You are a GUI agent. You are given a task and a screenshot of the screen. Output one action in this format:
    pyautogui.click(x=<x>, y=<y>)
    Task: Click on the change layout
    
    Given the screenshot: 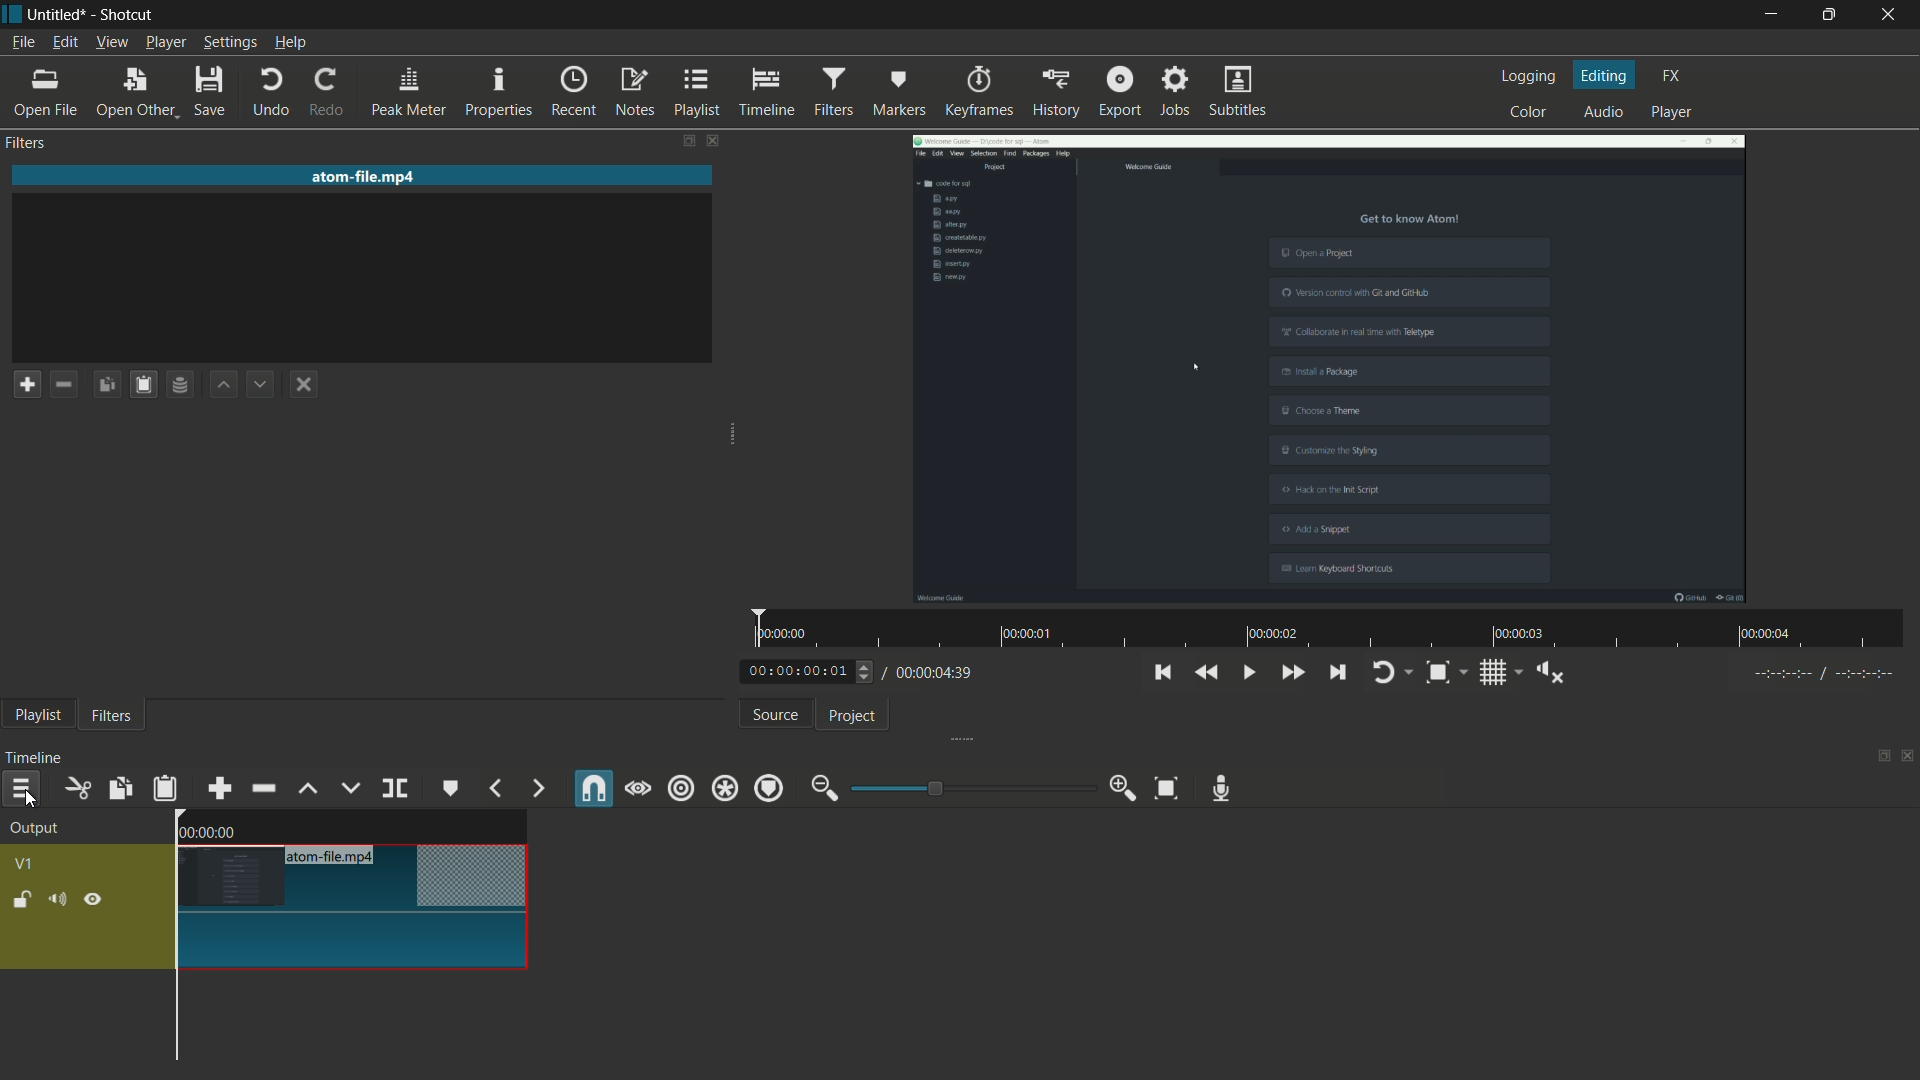 What is the action you would take?
    pyautogui.click(x=687, y=140)
    